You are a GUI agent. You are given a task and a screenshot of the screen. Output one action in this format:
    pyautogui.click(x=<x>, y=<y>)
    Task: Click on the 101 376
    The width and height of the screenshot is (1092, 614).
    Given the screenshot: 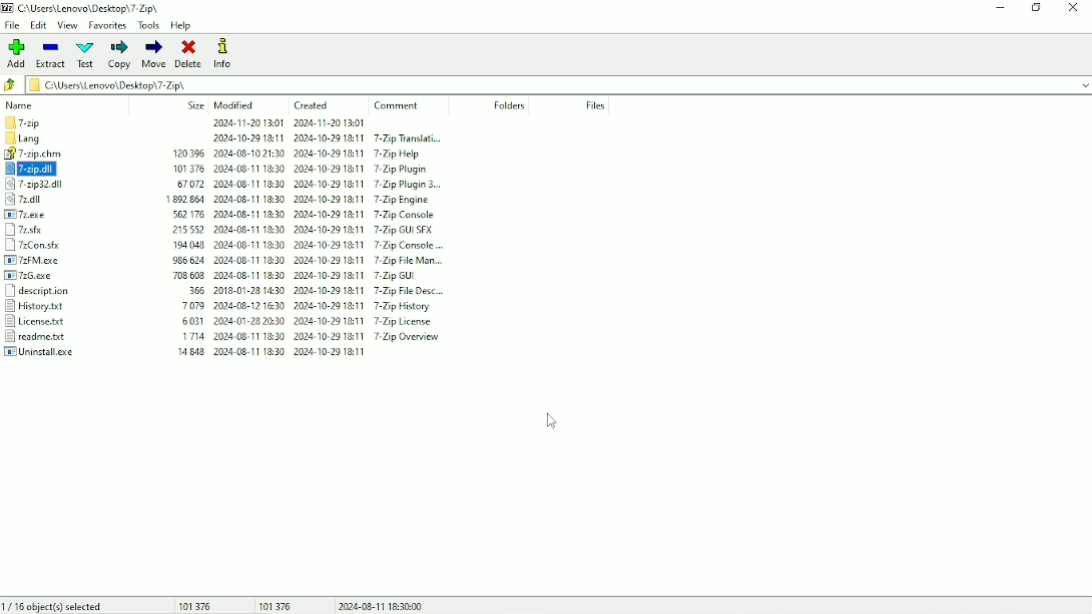 What is the action you would take?
    pyautogui.click(x=275, y=605)
    